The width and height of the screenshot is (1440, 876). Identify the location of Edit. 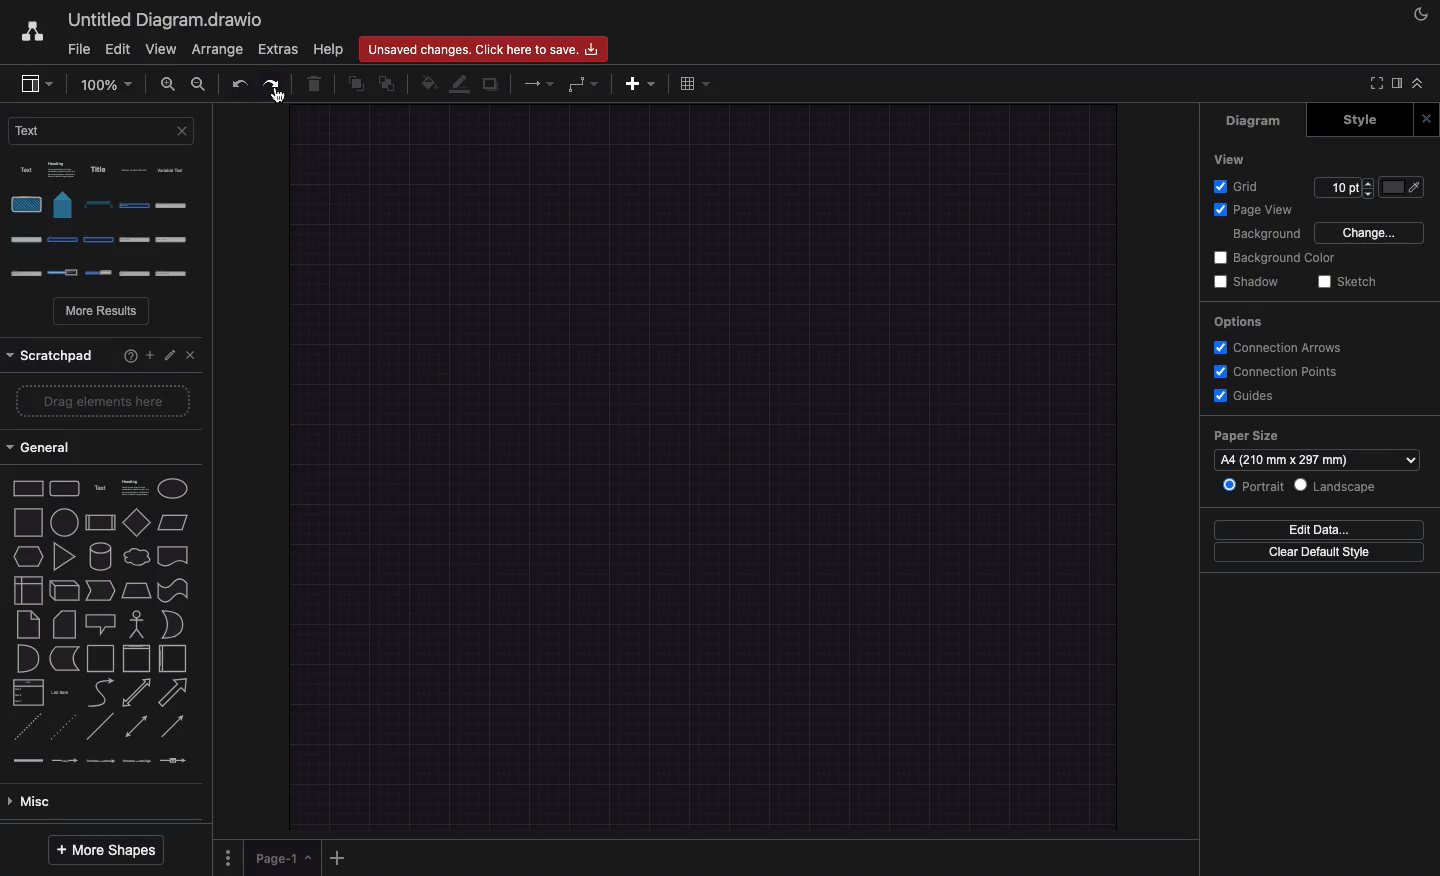
(119, 48).